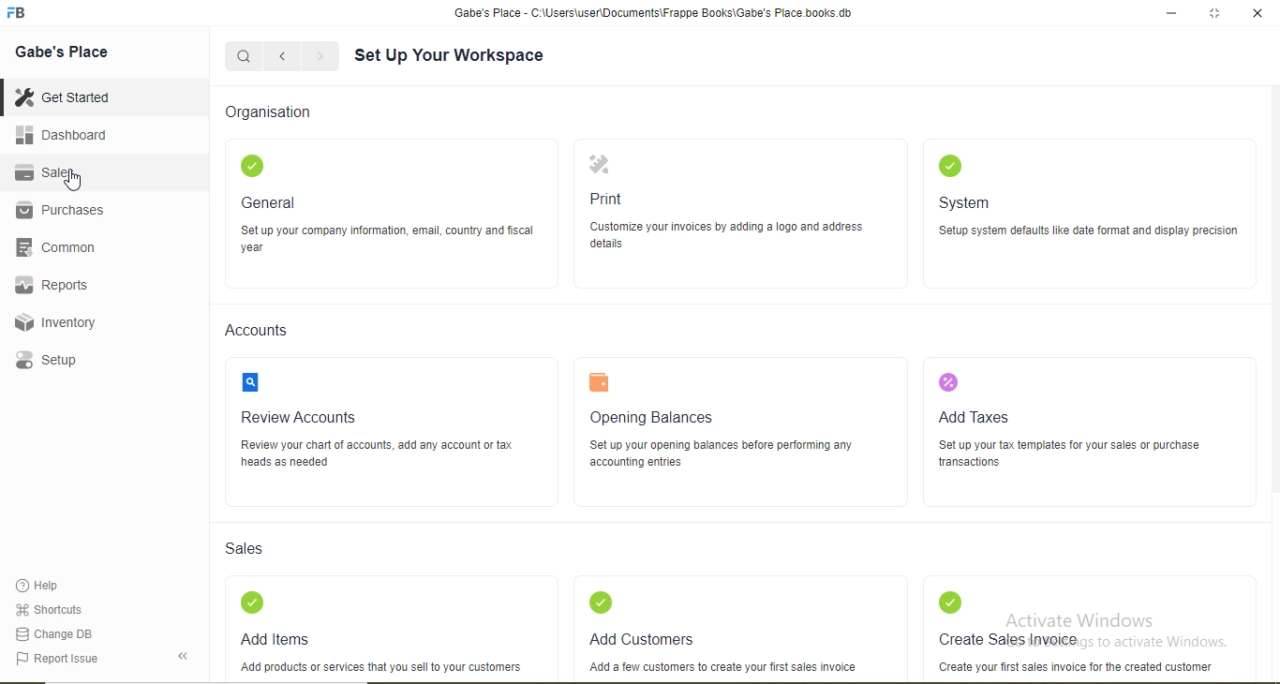  What do you see at coordinates (659, 639) in the screenshot?
I see `Add Customers` at bounding box center [659, 639].